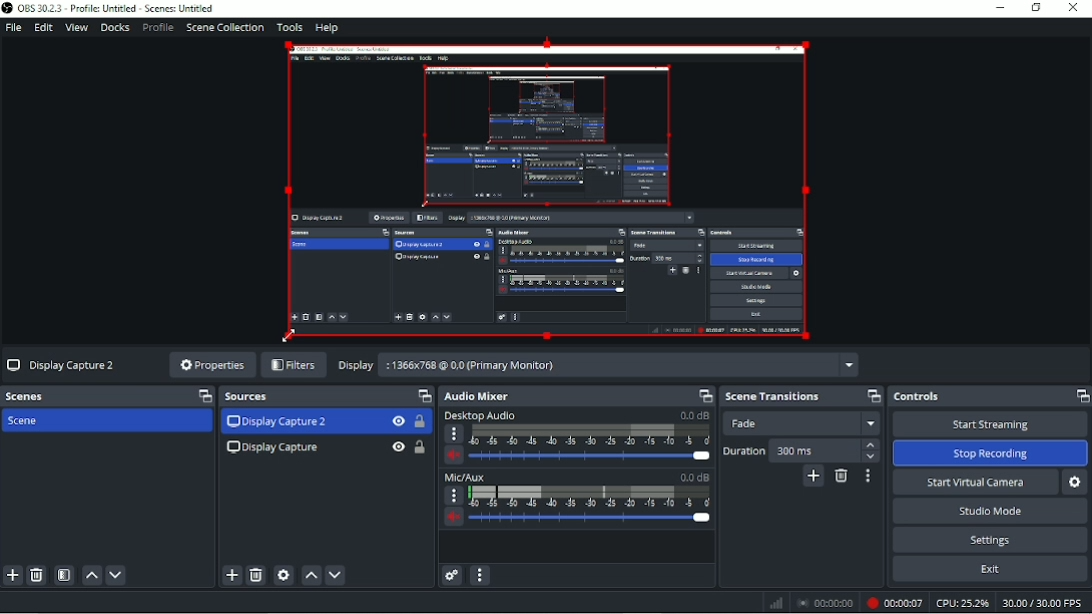  I want to click on Help, so click(326, 29).